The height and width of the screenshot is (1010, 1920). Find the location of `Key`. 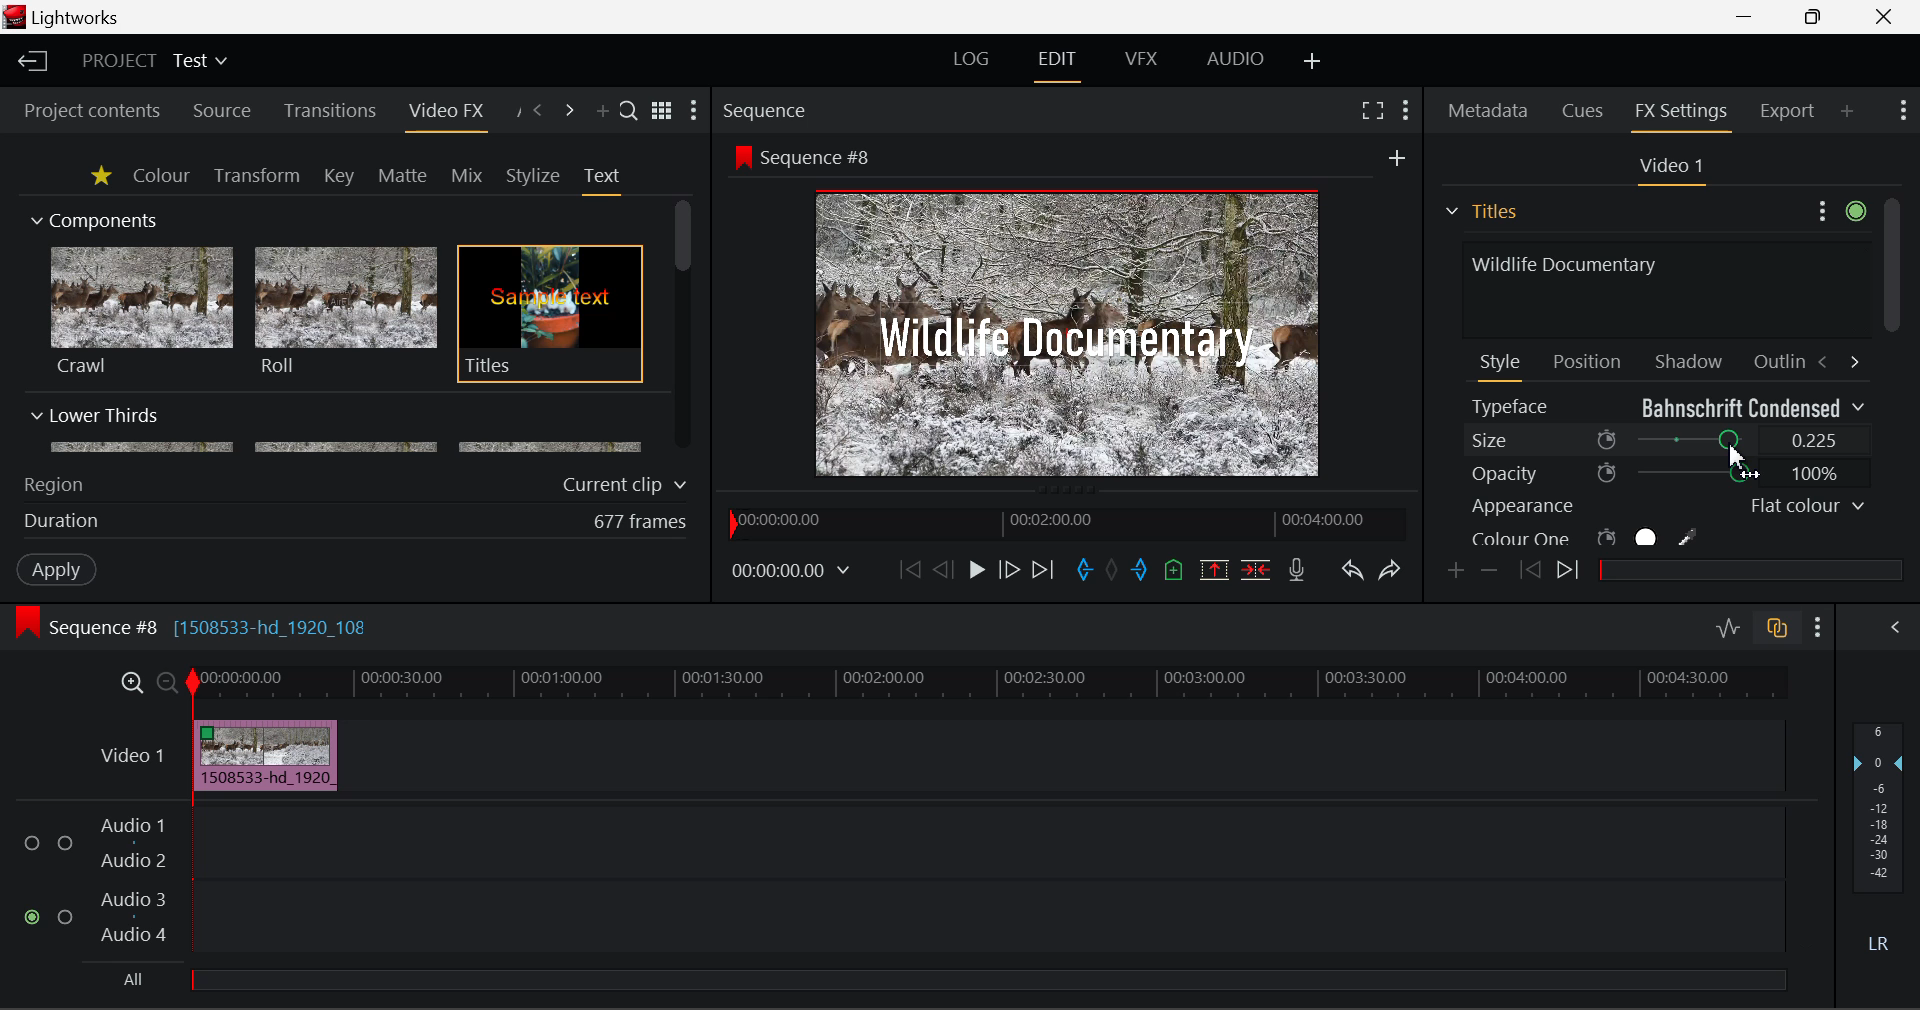

Key is located at coordinates (341, 177).